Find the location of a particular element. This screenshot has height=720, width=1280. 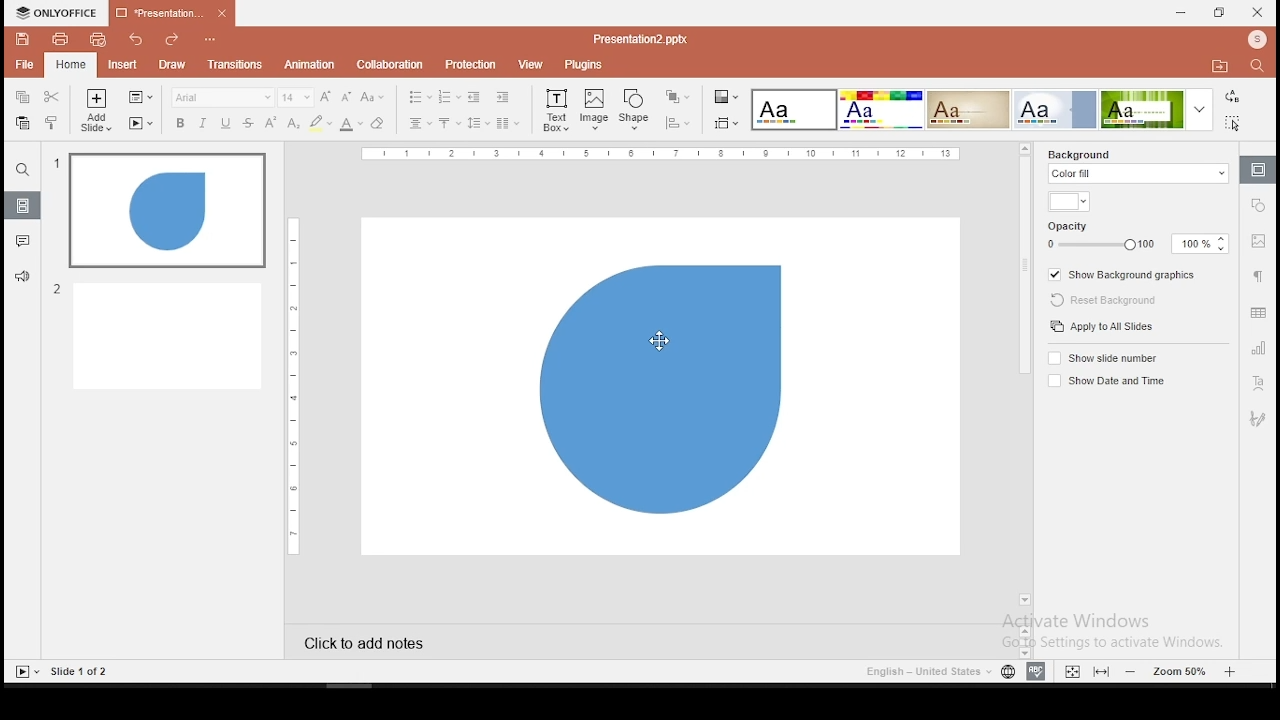

shape is located at coordinates (655, 390).